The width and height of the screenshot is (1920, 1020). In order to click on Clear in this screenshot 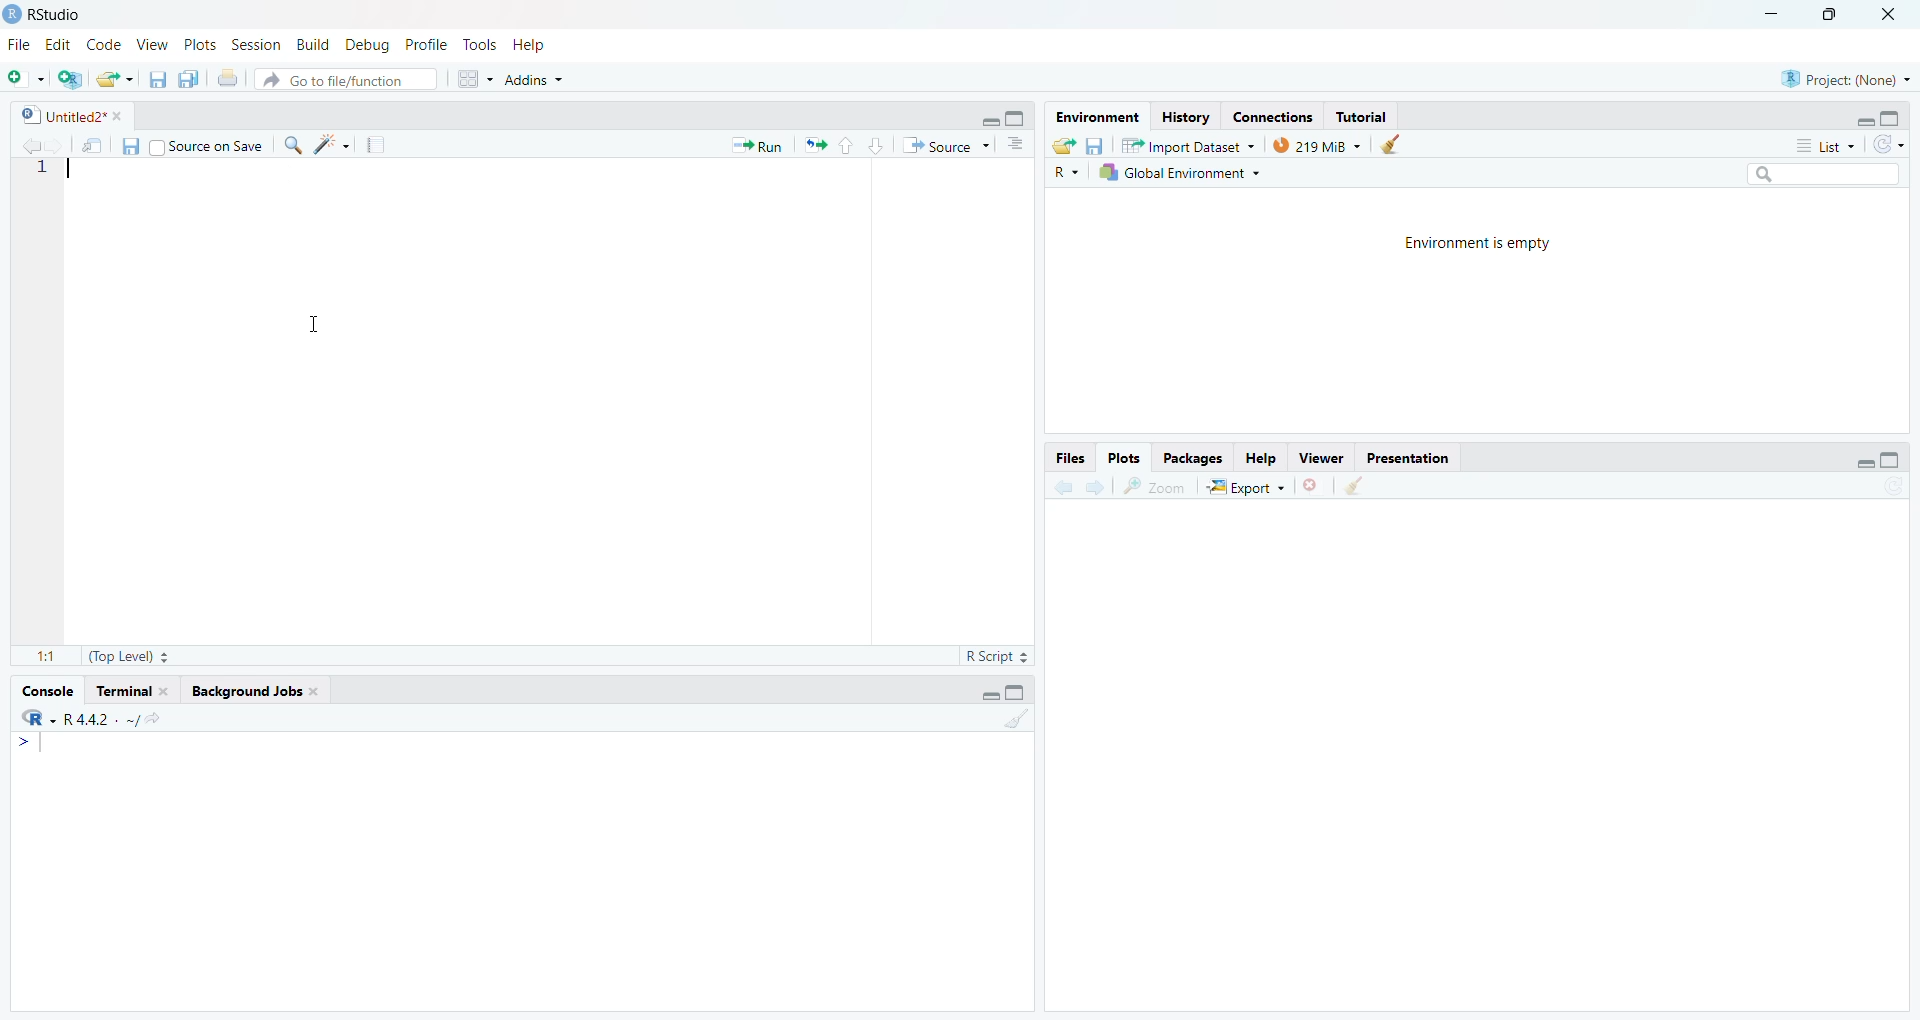, I will do `click(1015, 716)`.